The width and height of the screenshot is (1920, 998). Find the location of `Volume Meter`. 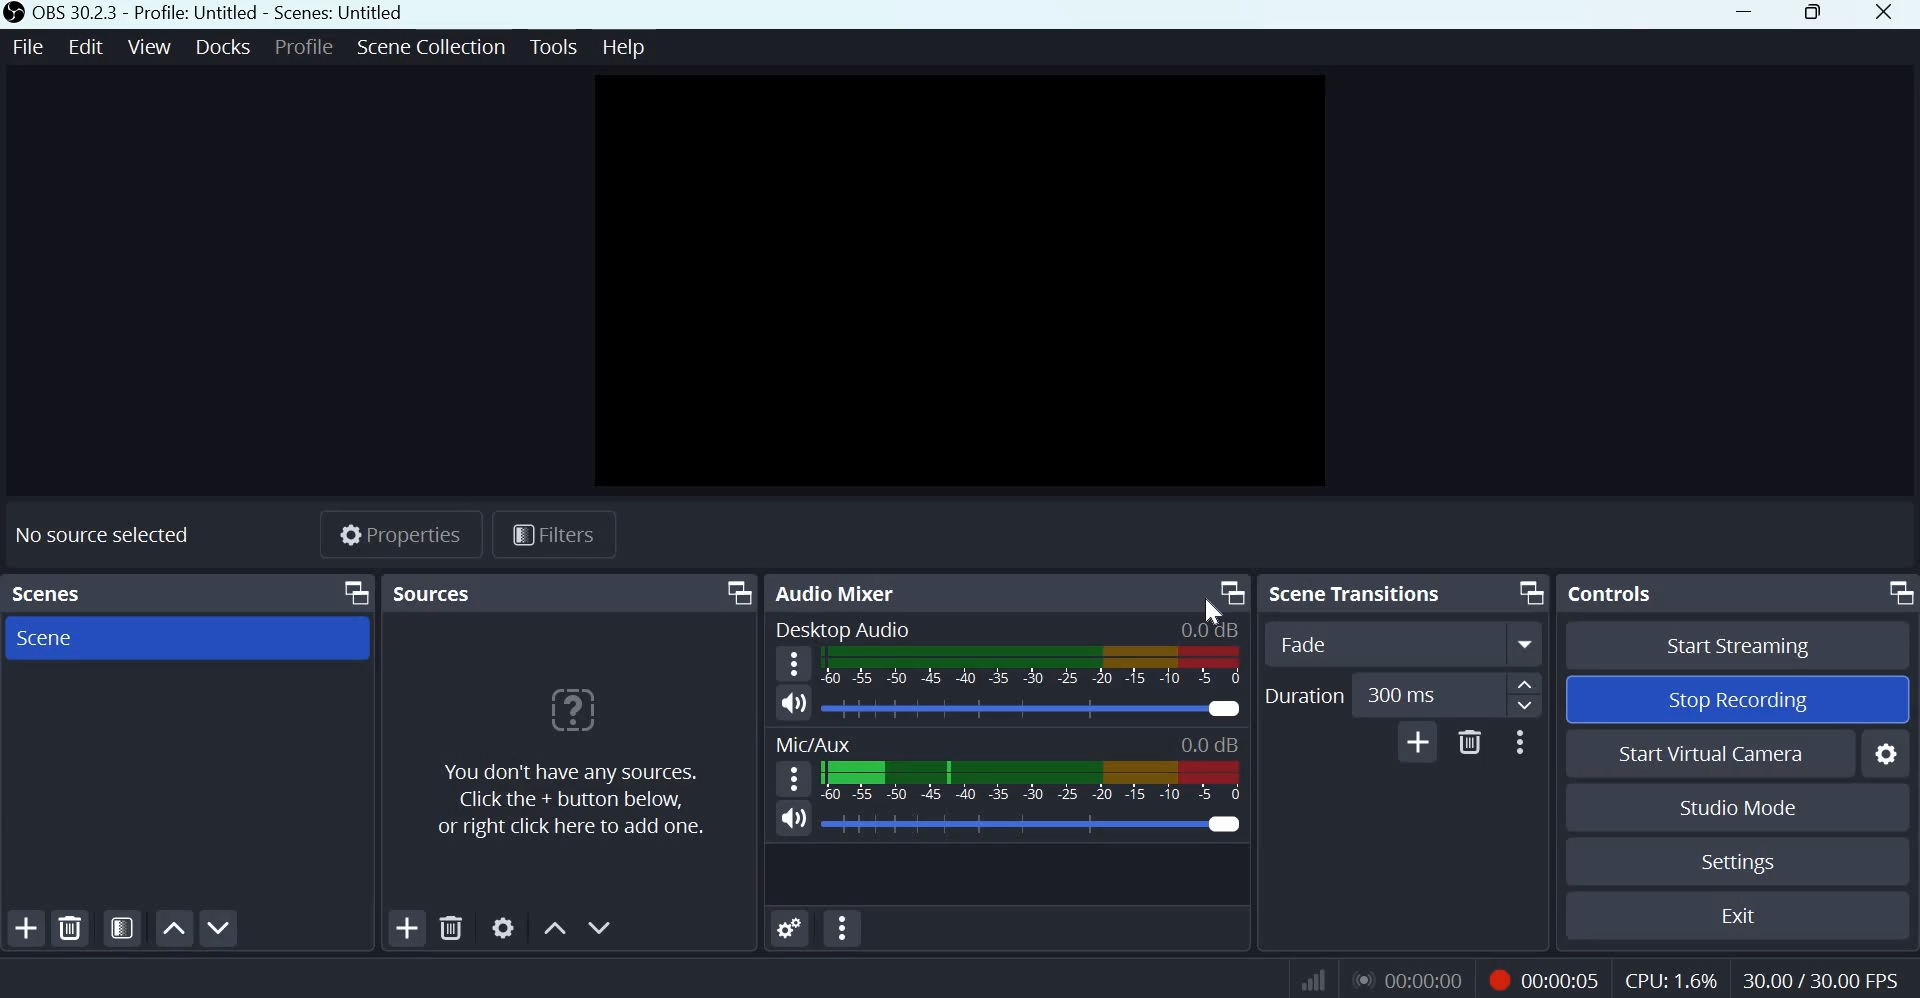

Volume Meter is located at coordinates (1029, 783).